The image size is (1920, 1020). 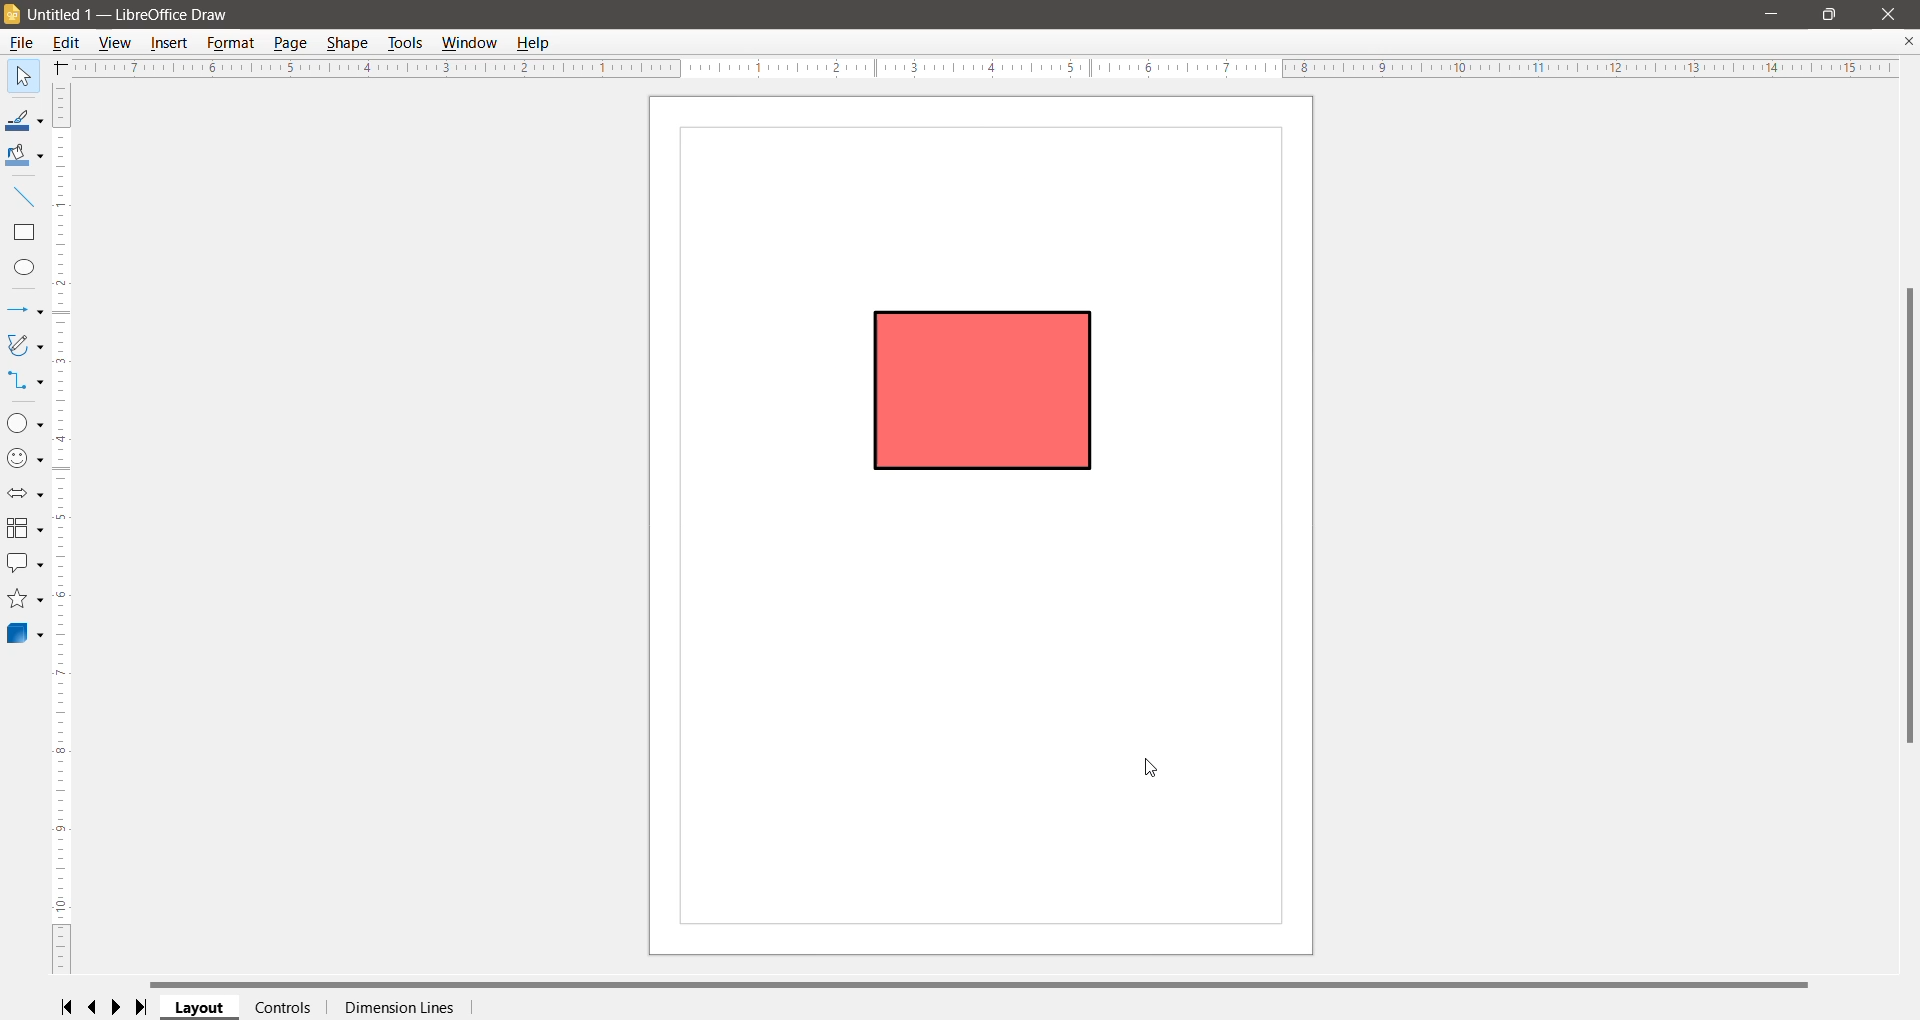 I want to click on Scroll to previous page, so click(x=94, y=1008).